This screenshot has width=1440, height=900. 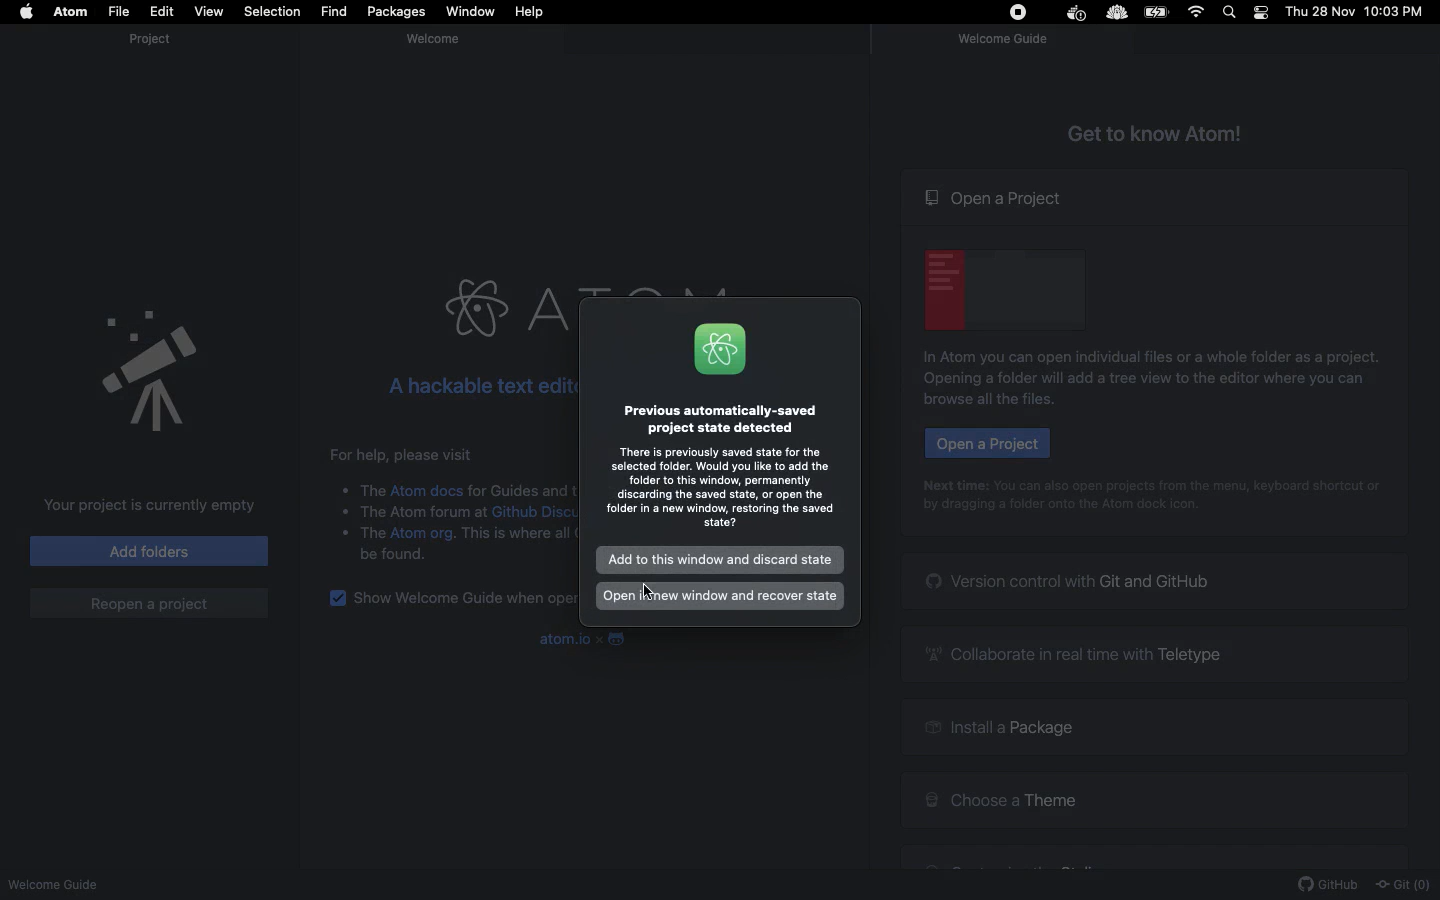 What do you see at coordinates (373, 487) in the screenshot?
I see `` at bounding box center [373, 487].